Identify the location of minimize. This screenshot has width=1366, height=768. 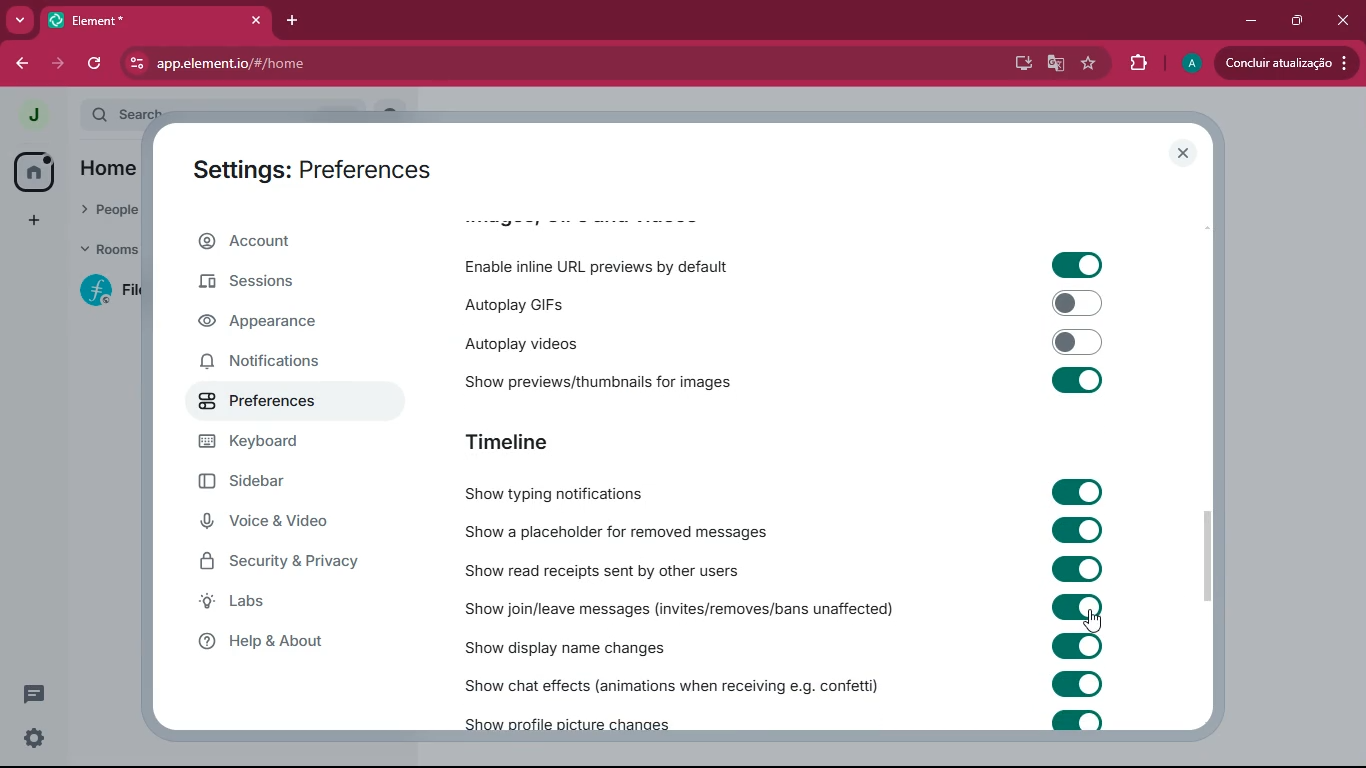
(1252, 20).